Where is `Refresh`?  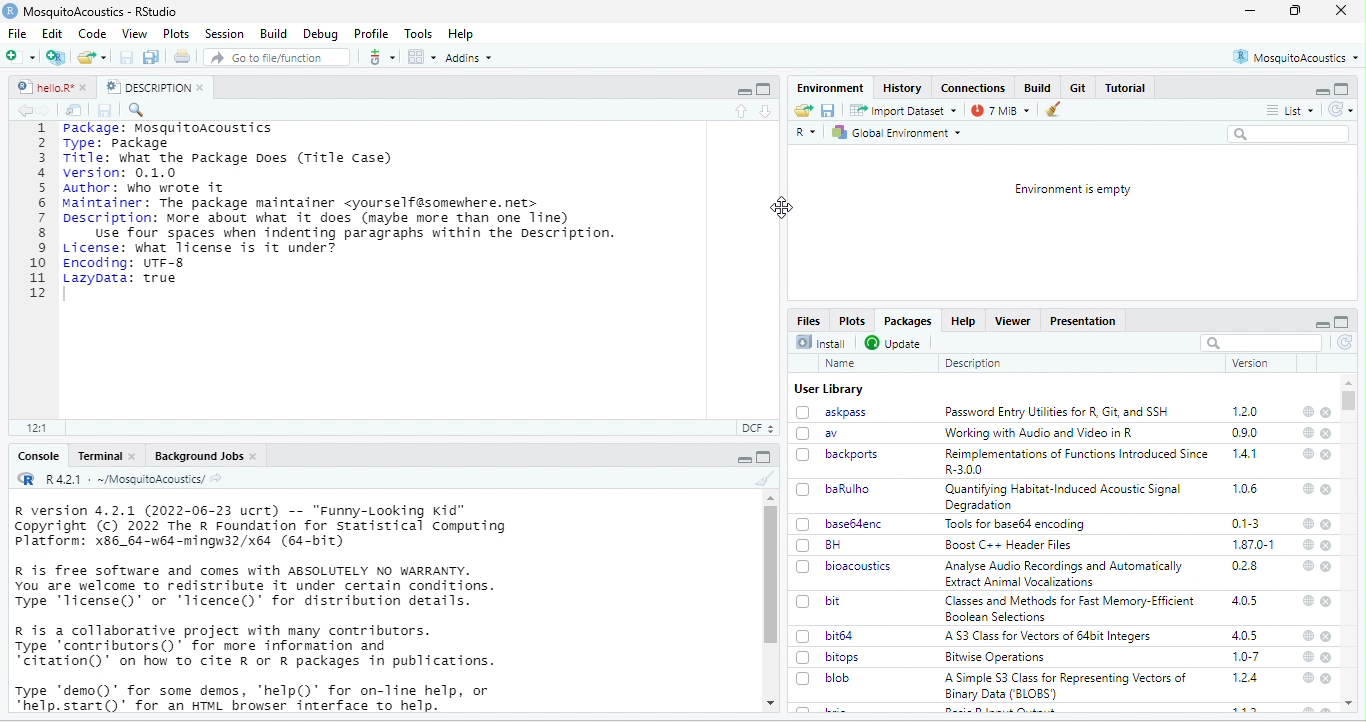 Refresh is located at coordinates (1340, 109).